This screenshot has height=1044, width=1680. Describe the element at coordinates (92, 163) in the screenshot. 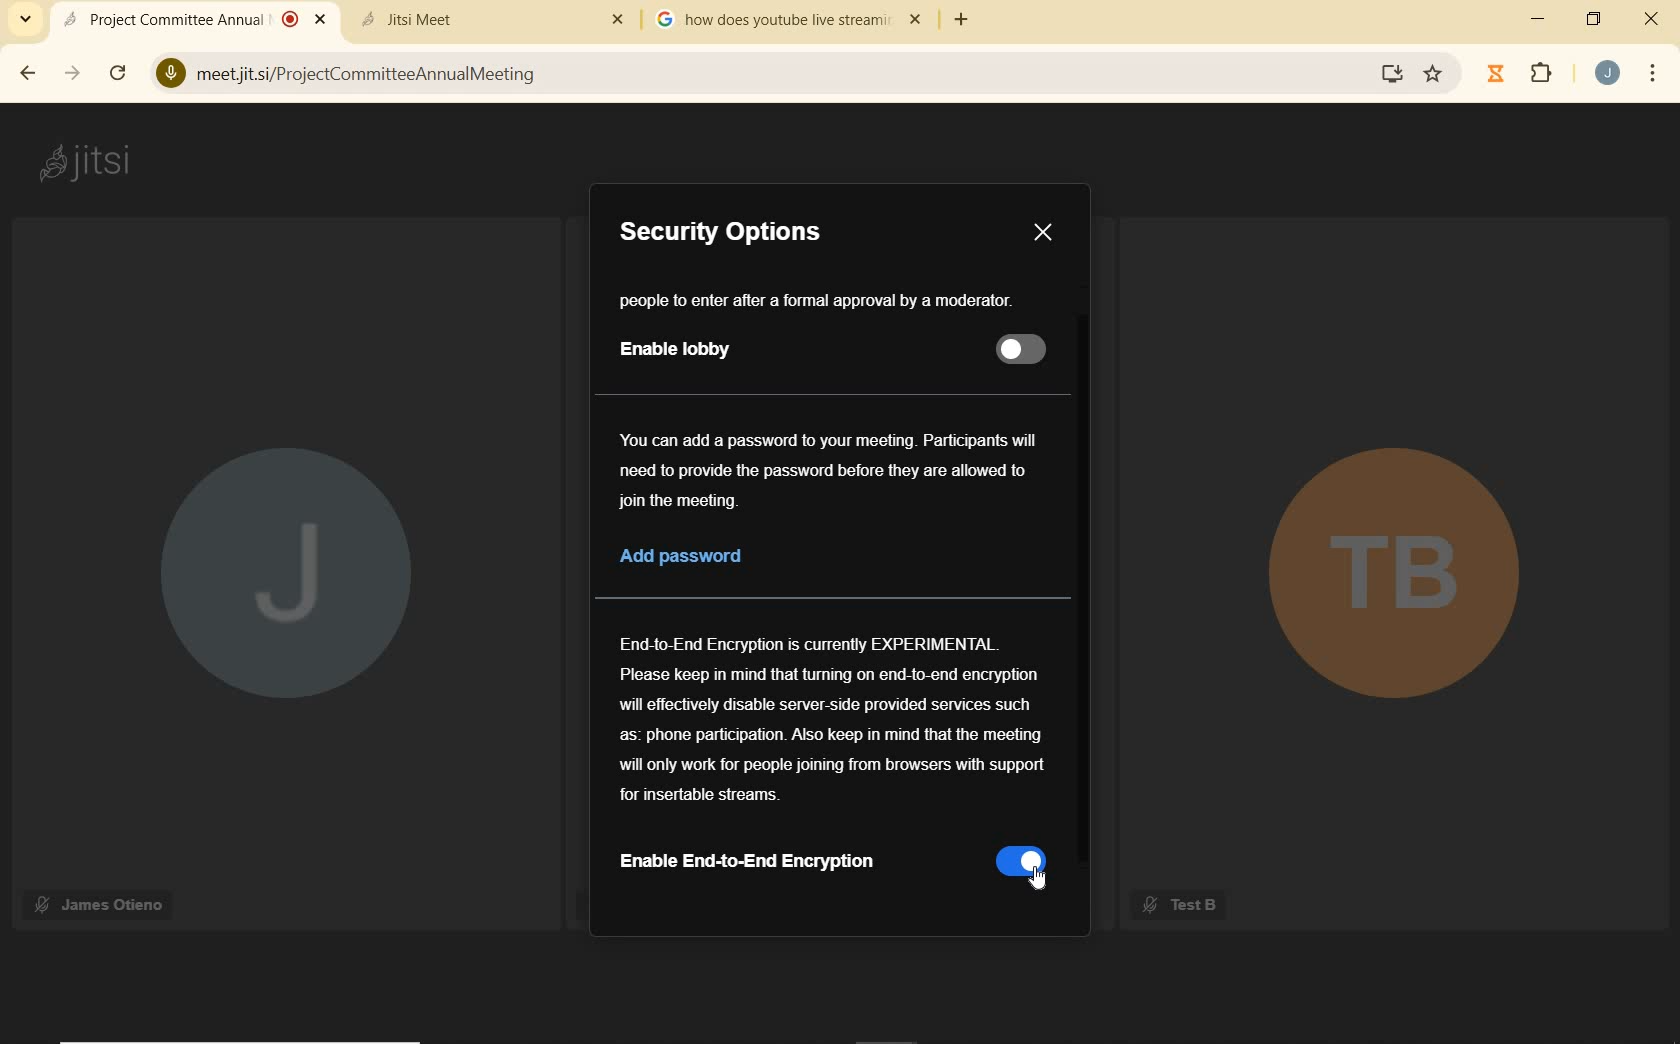

I see `jitsi` at that location.